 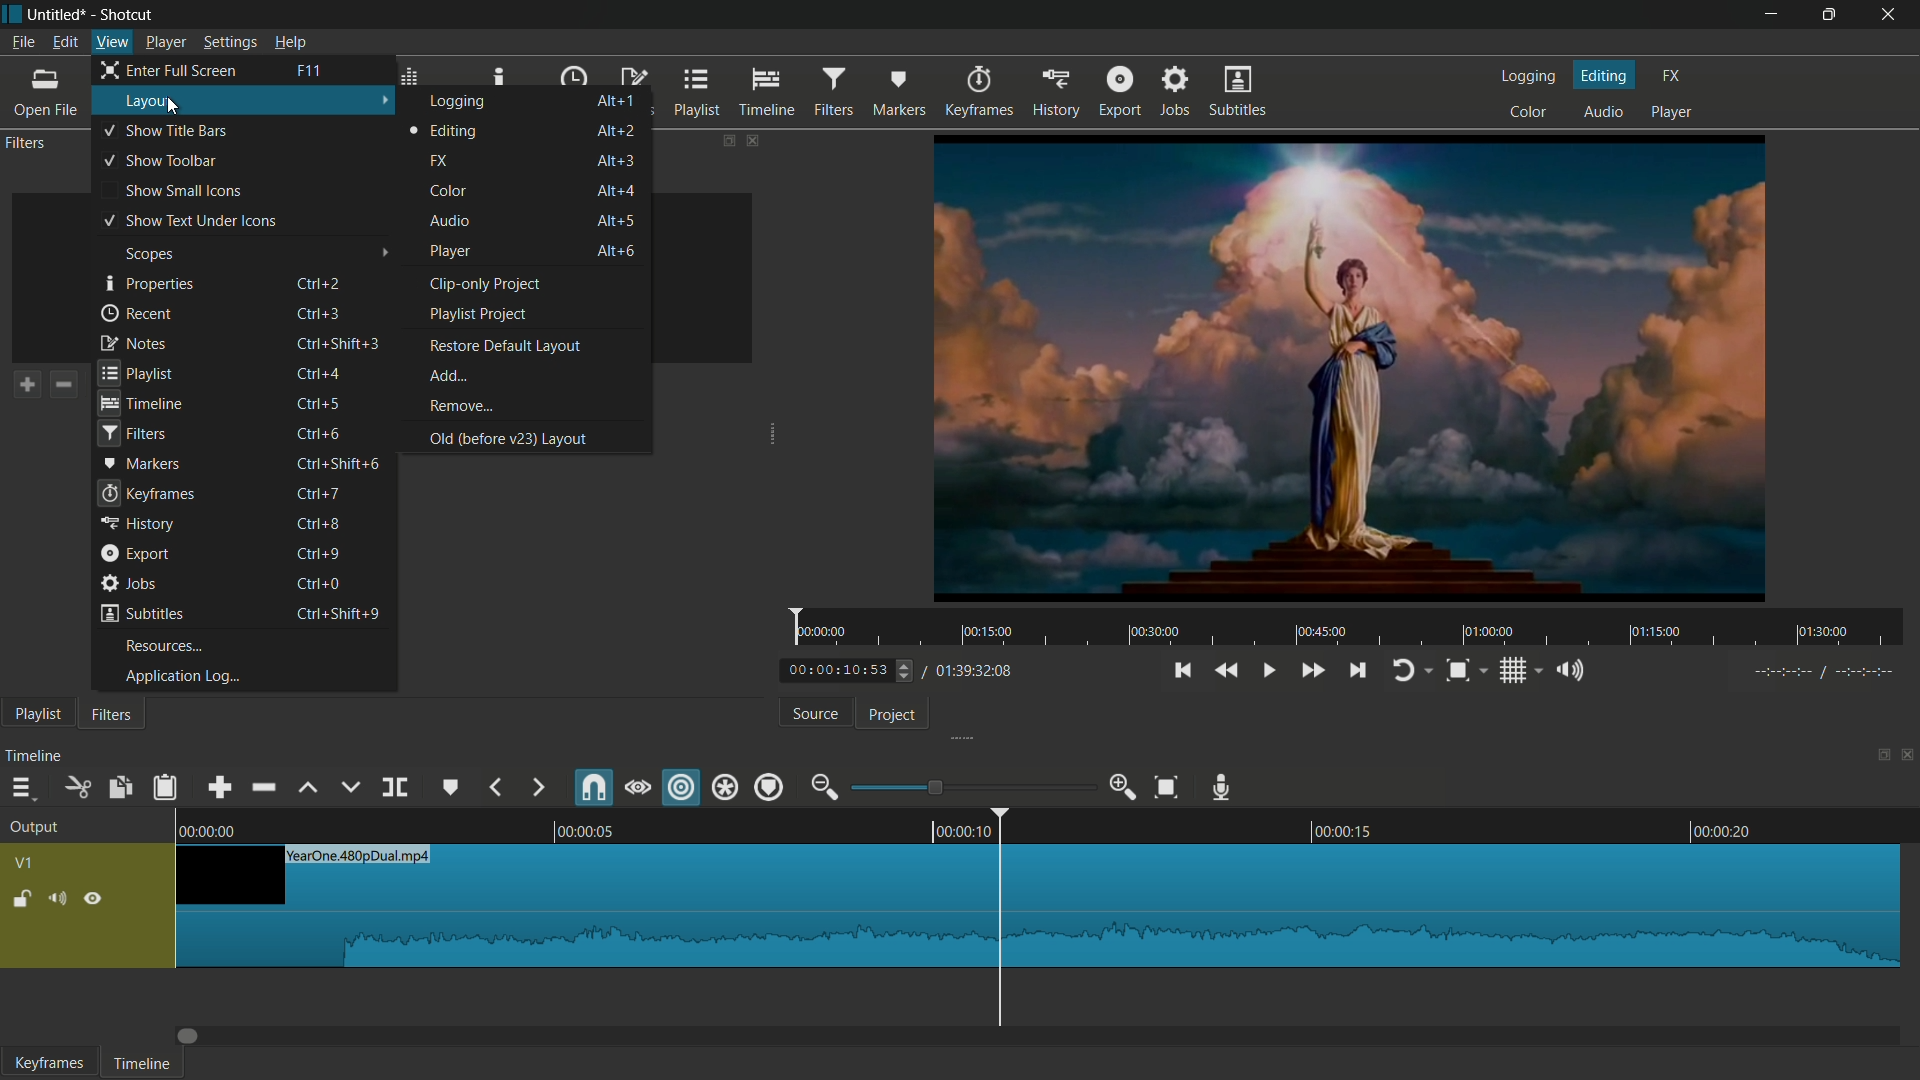 What do you see at coordinates (341, 342) in the screenshot?
I see `keyboard shortcut` at bounding box center [341, 342].